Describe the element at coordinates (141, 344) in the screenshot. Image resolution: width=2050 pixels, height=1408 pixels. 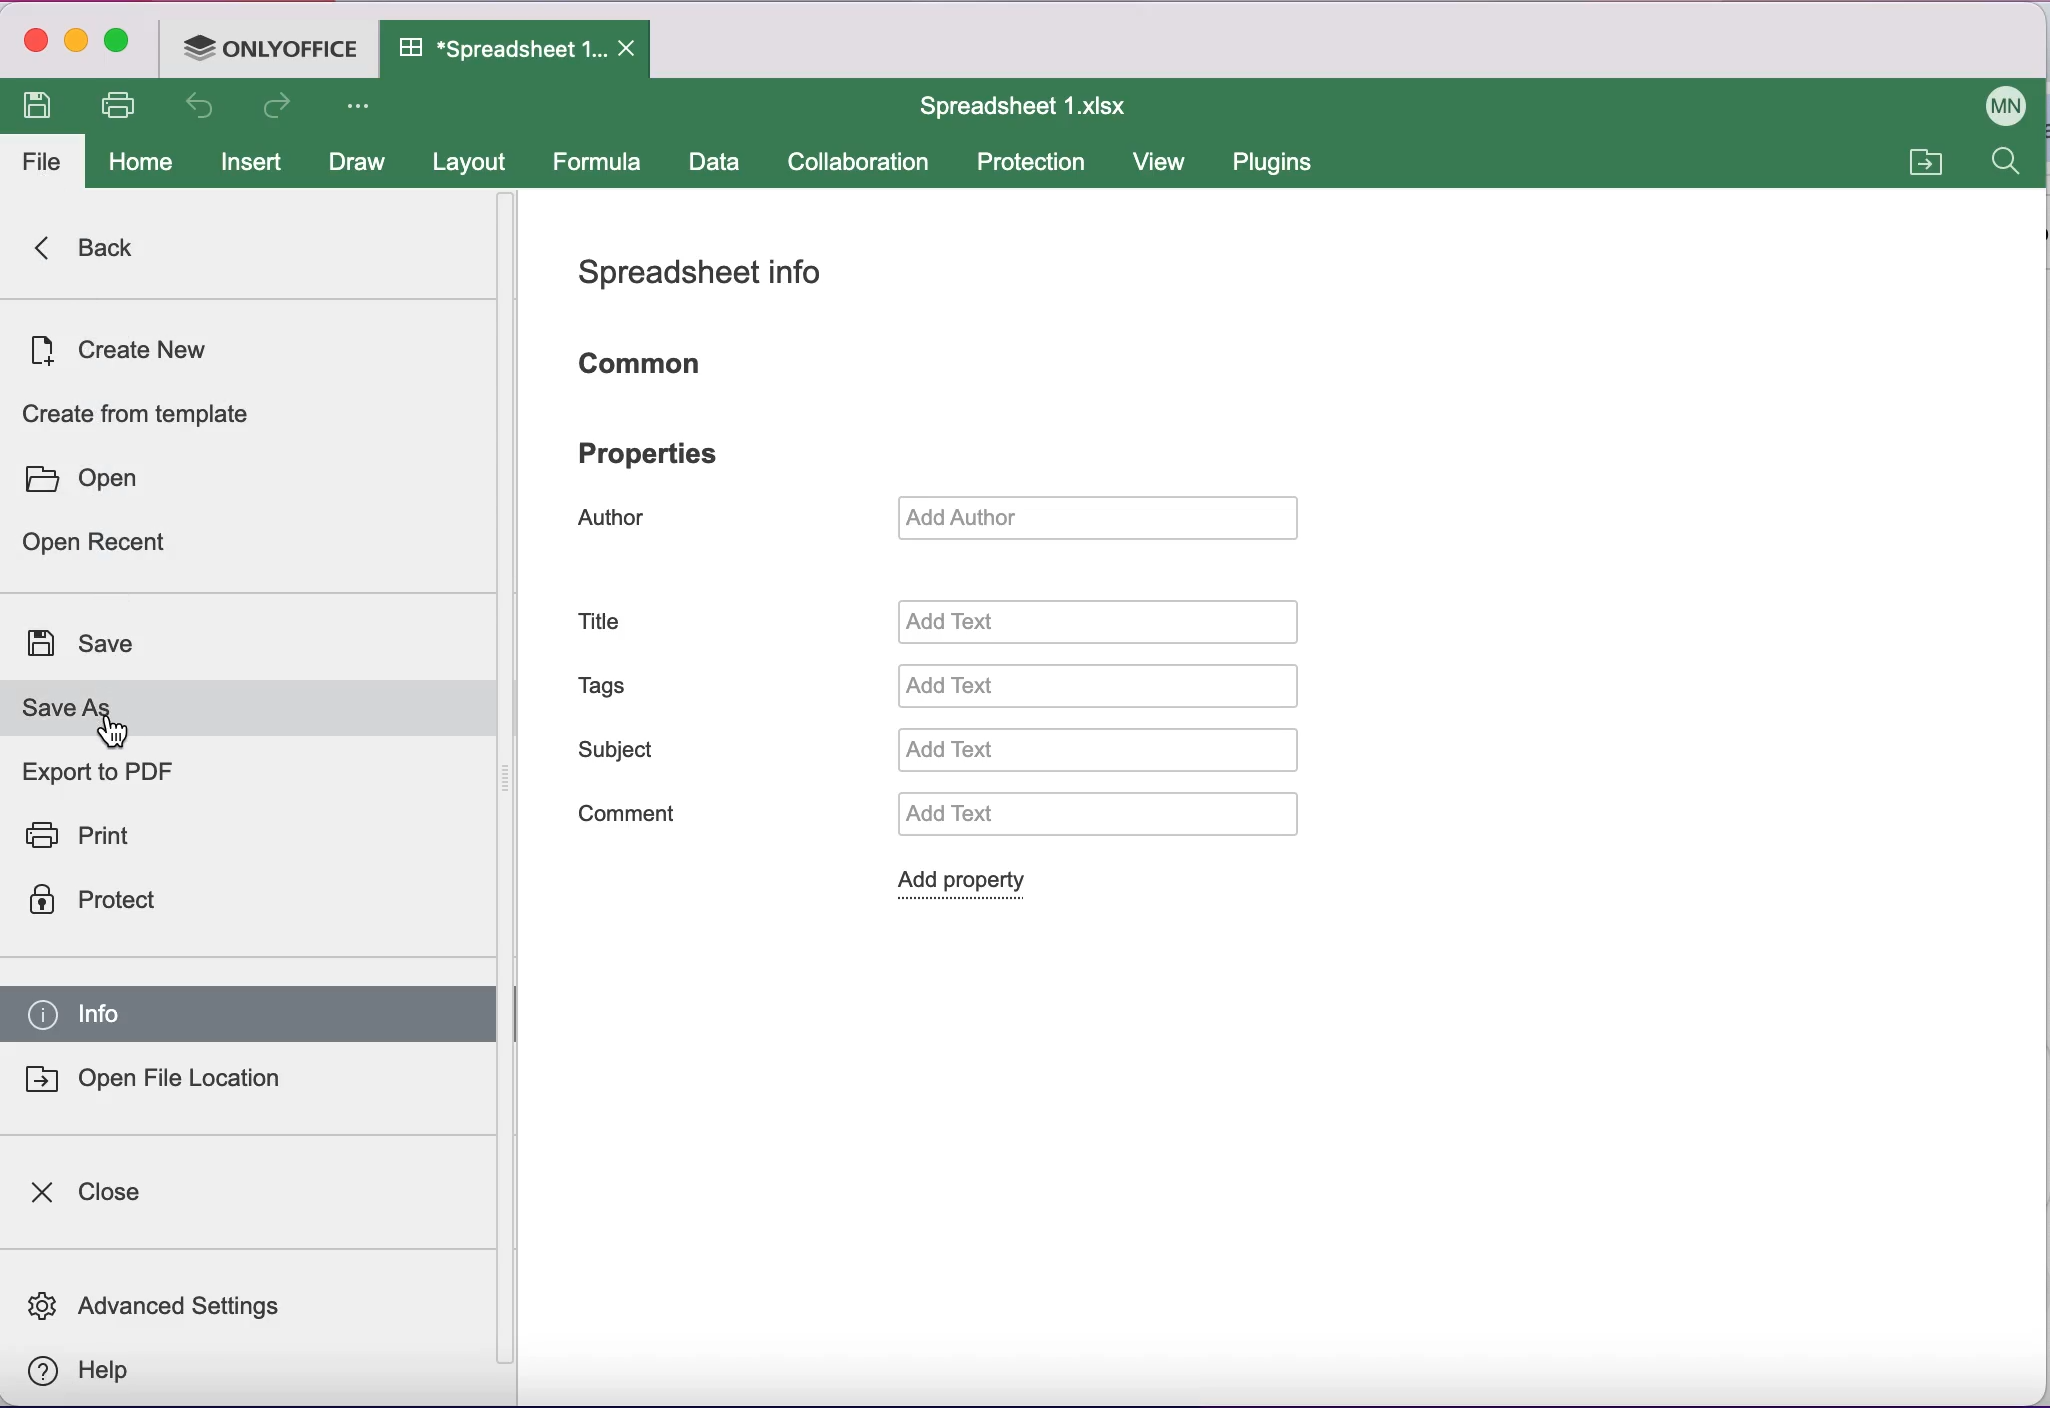
I see `create new` at that location.